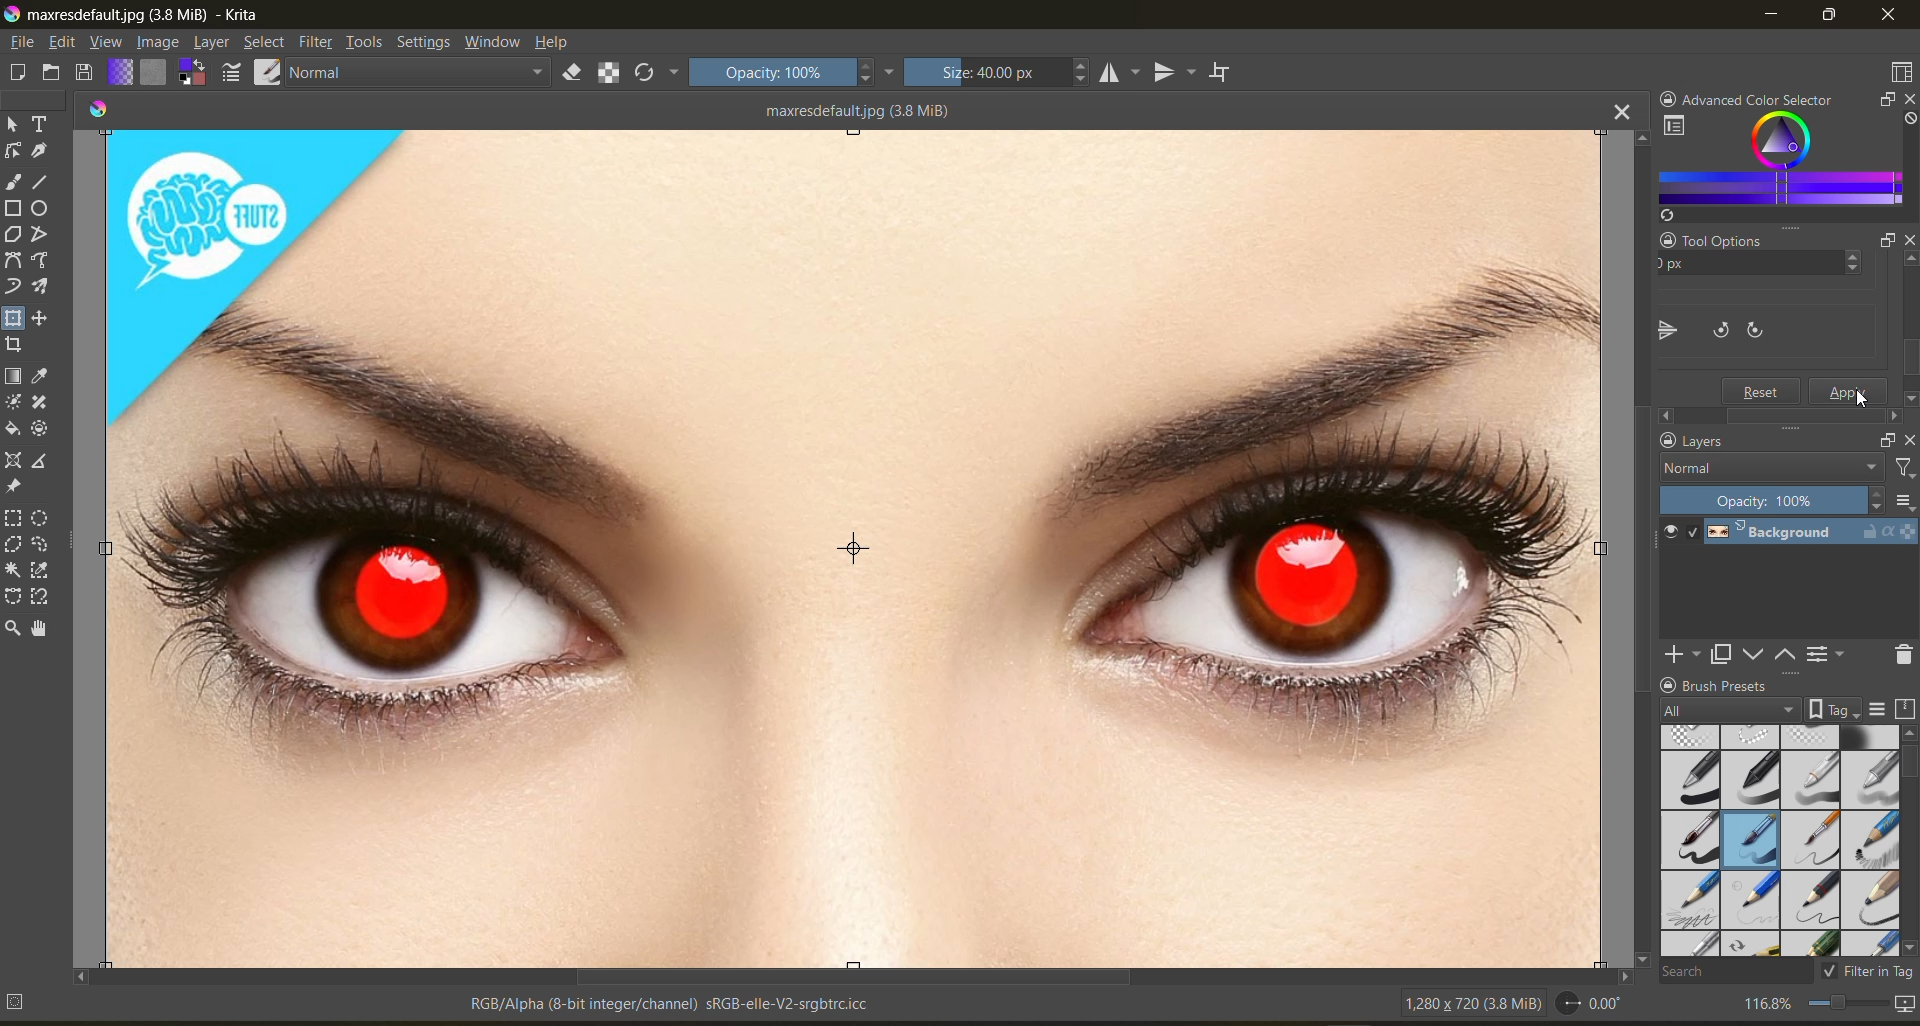 The height and width of the screenshot is (1026, 1920). Describe the element at coordinates (1870, 973) in the screenshot. I see `filter in tag` at that location.